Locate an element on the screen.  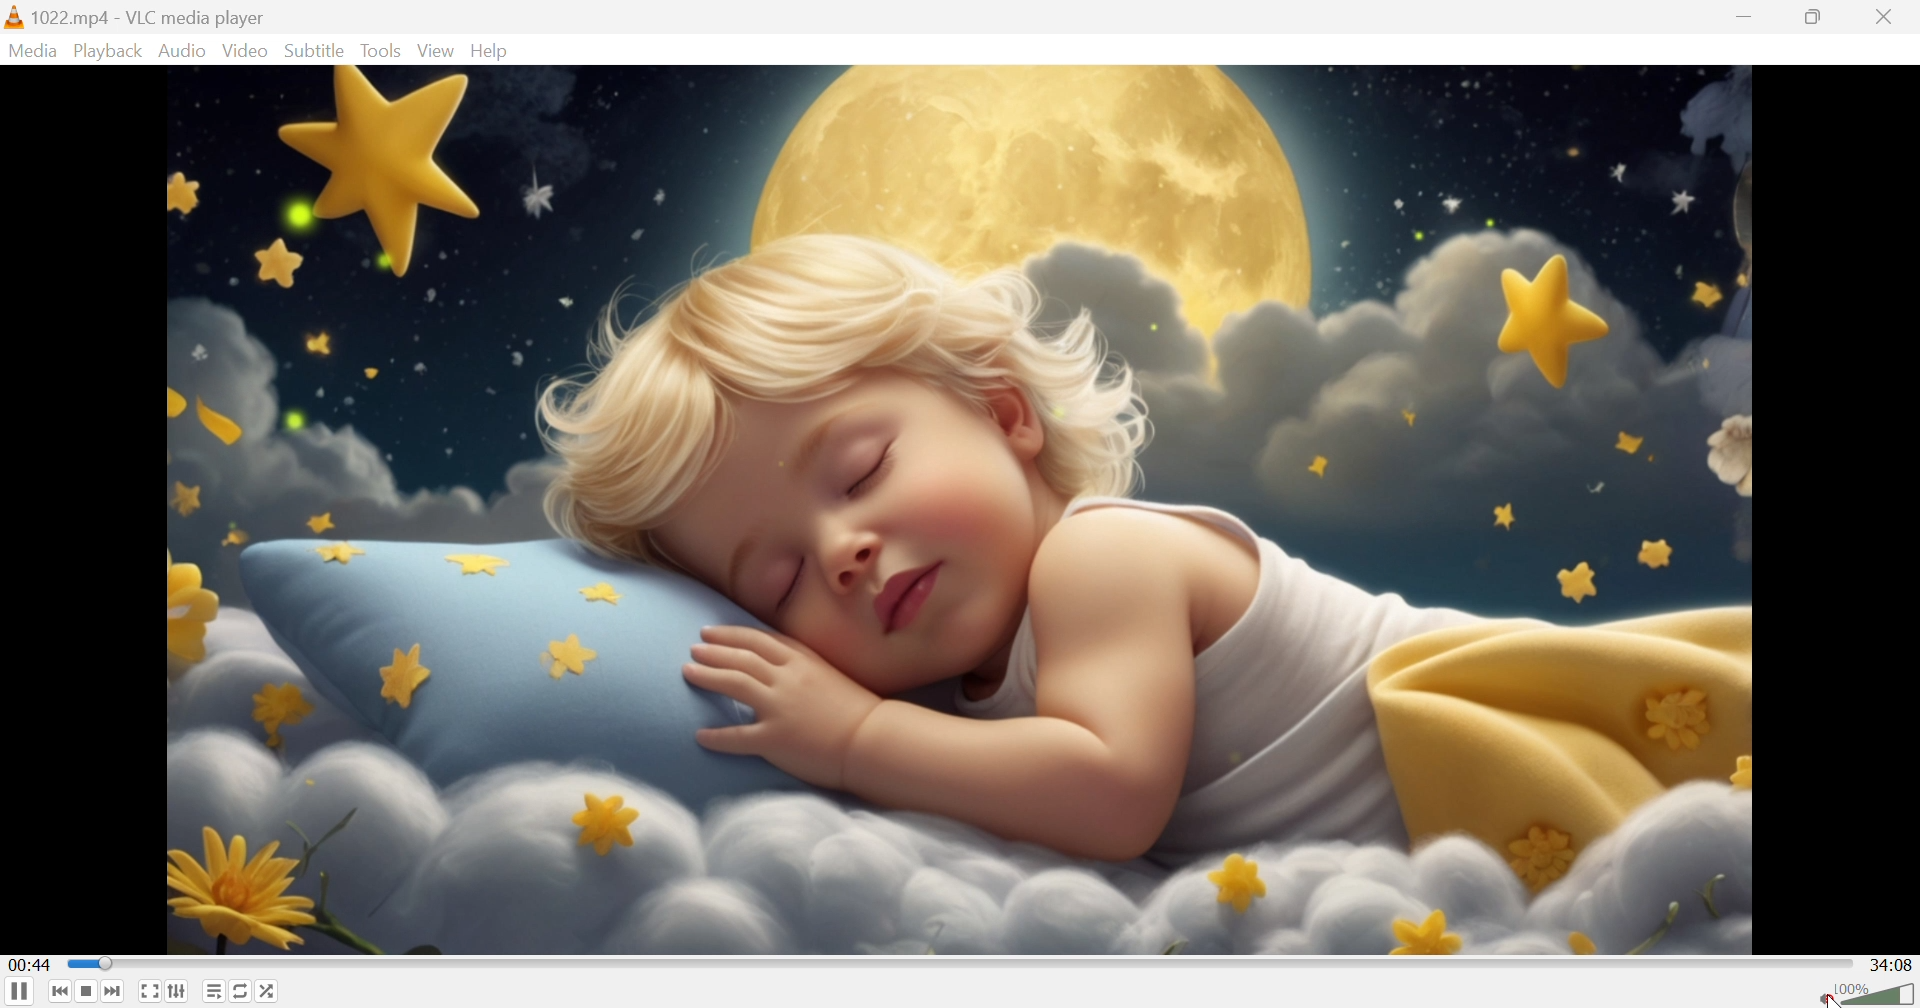
Show extended settings is located at coordinates (181, 994).